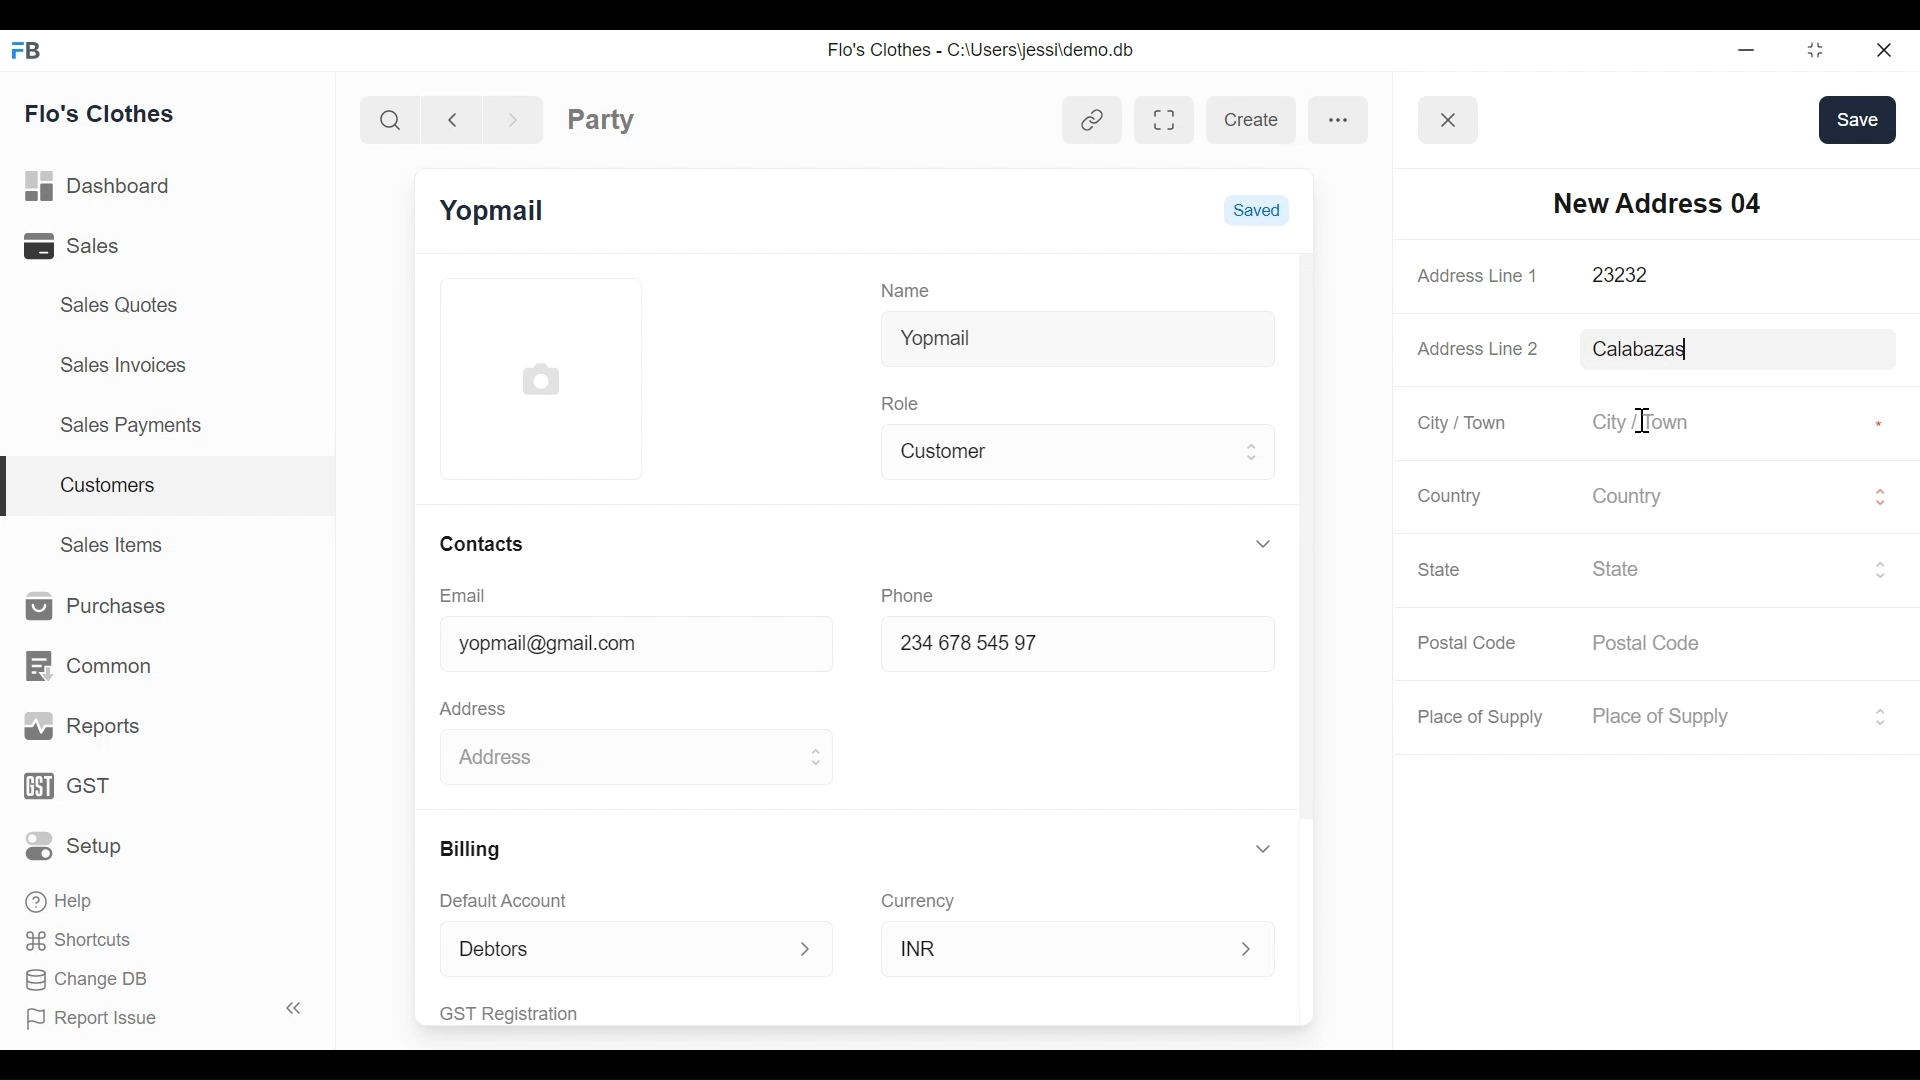 This screenshot has width=1920, height=1080. What do you see at coordinates (70, 788) in the screenshot?
I see `GST` at bounding box center [70, 788].